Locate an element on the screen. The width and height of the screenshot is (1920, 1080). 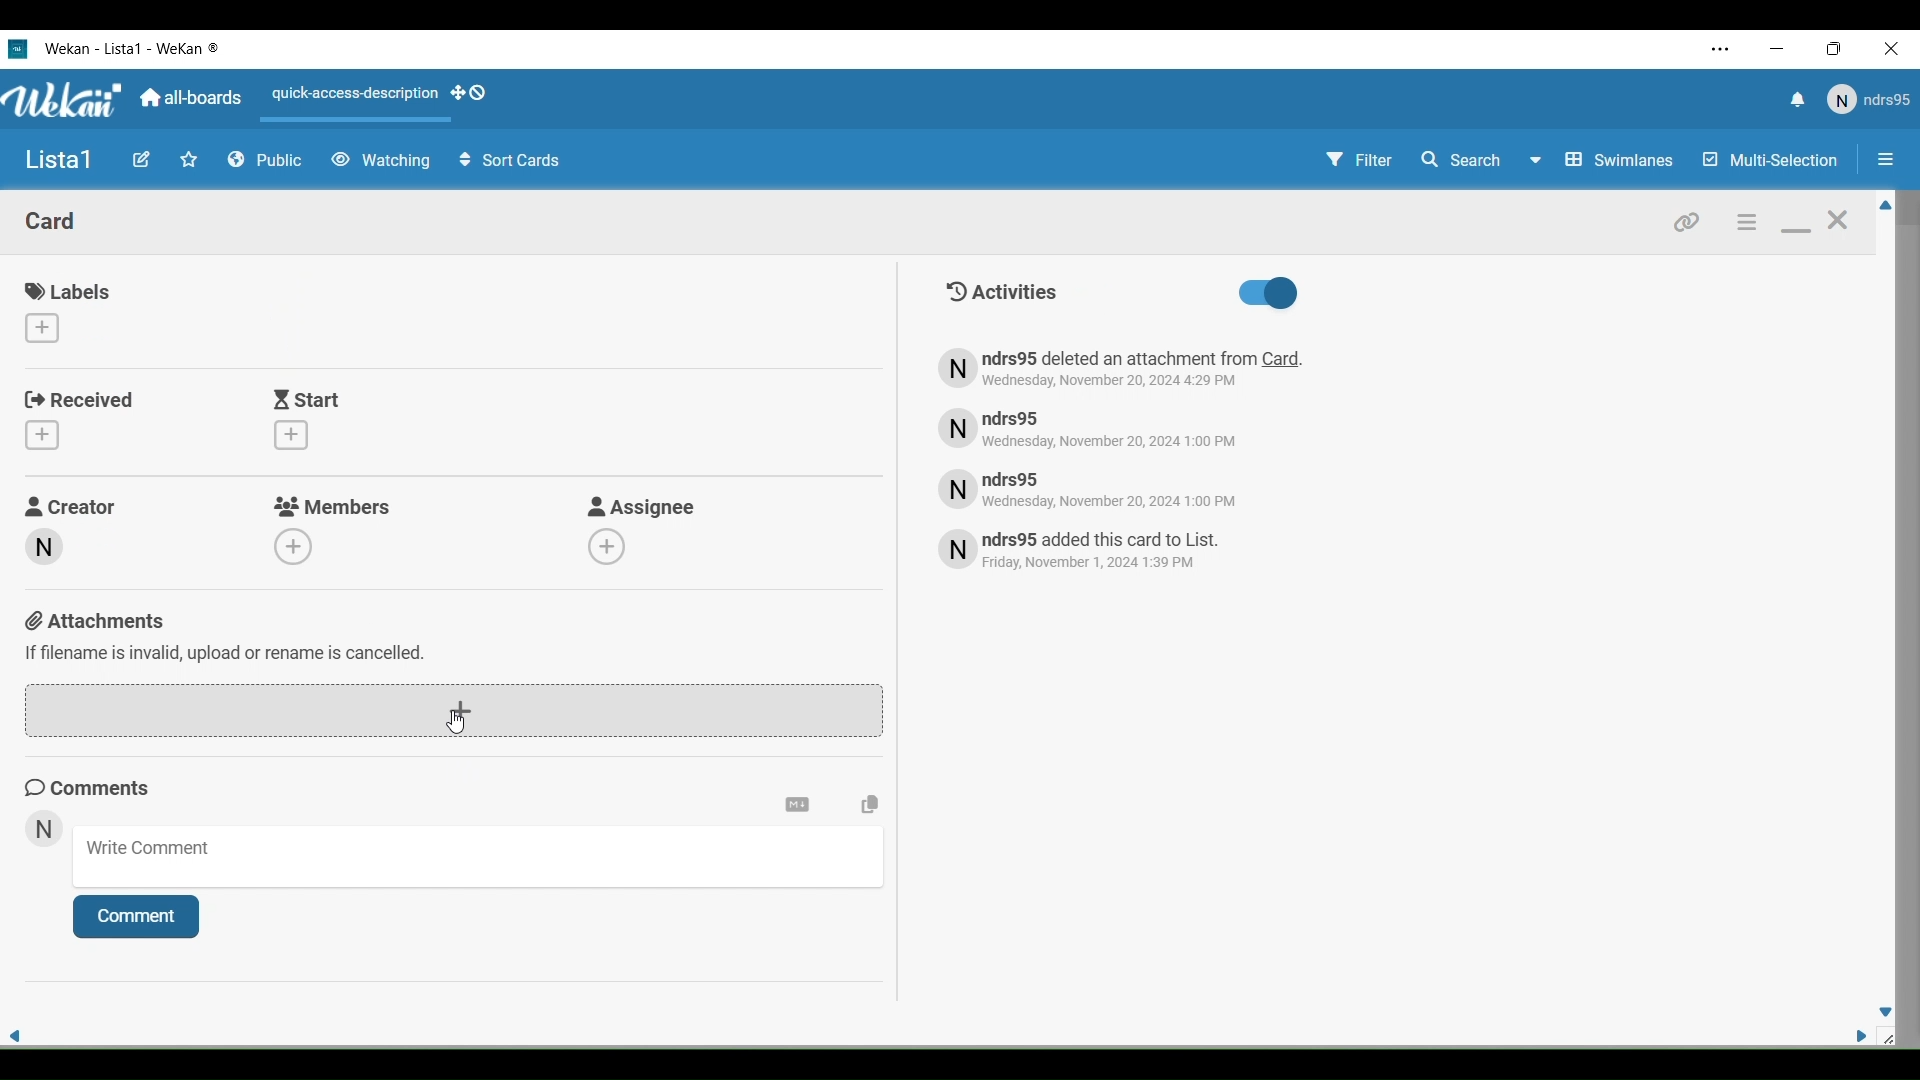
Add start is located at coordinates (291, 435).